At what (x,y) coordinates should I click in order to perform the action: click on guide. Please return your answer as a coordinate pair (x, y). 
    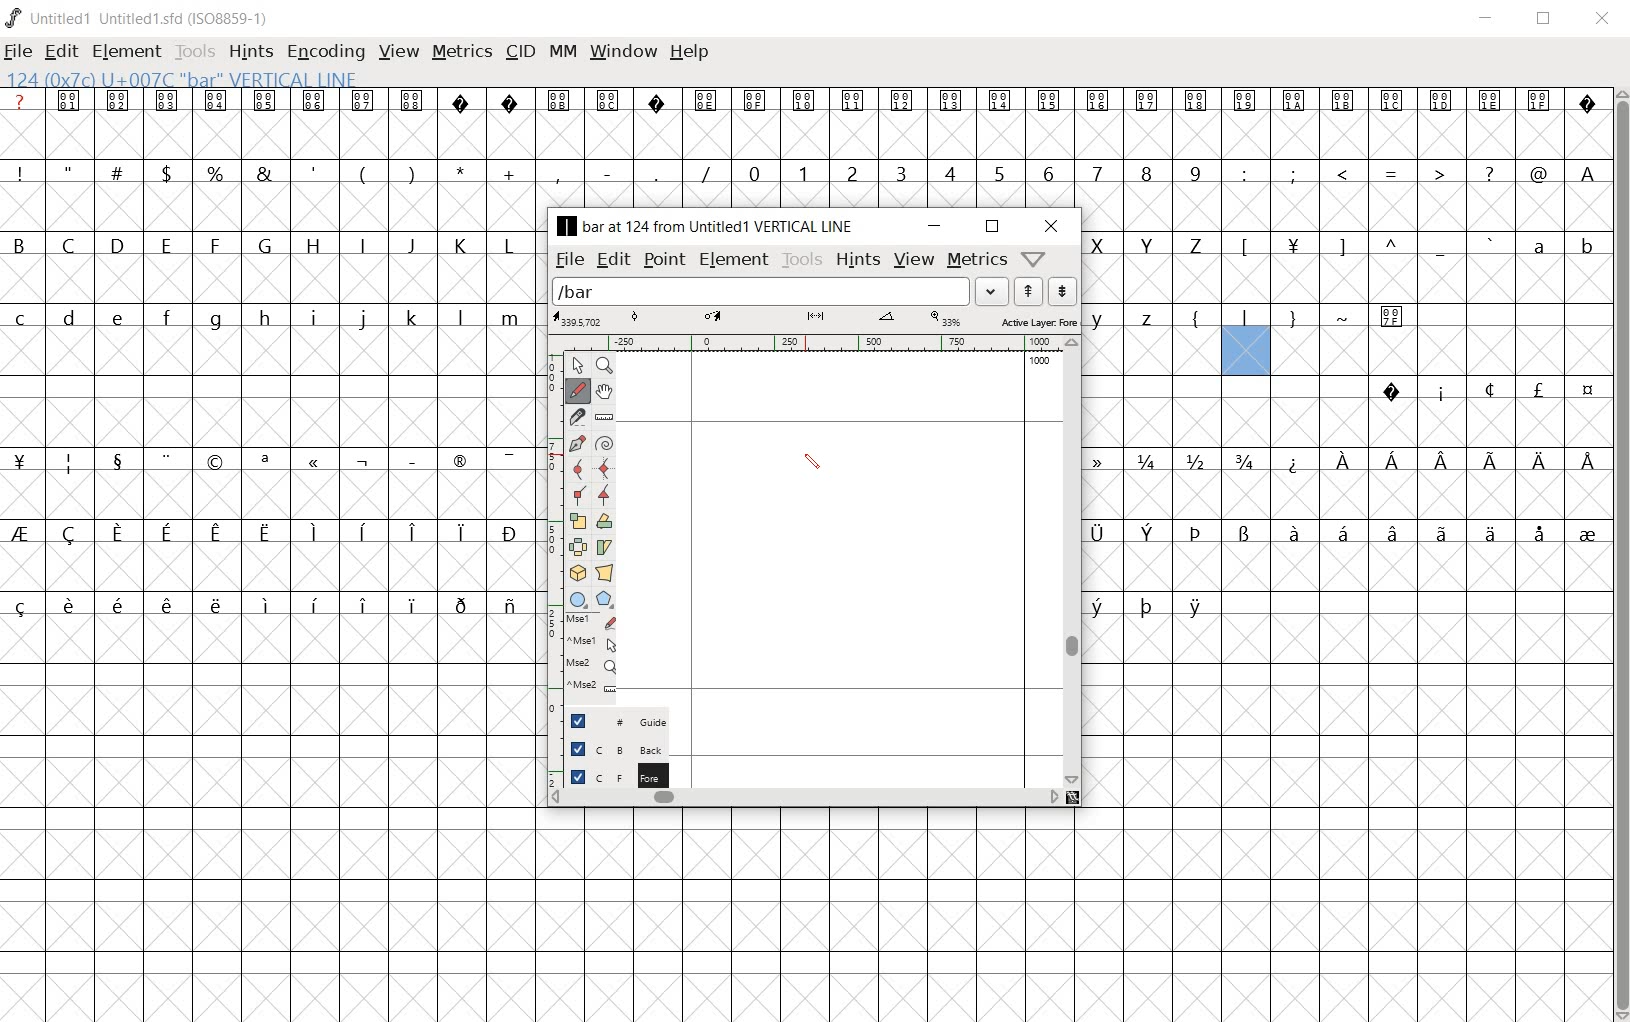
    Looking at the image, I should click on (608, 722).